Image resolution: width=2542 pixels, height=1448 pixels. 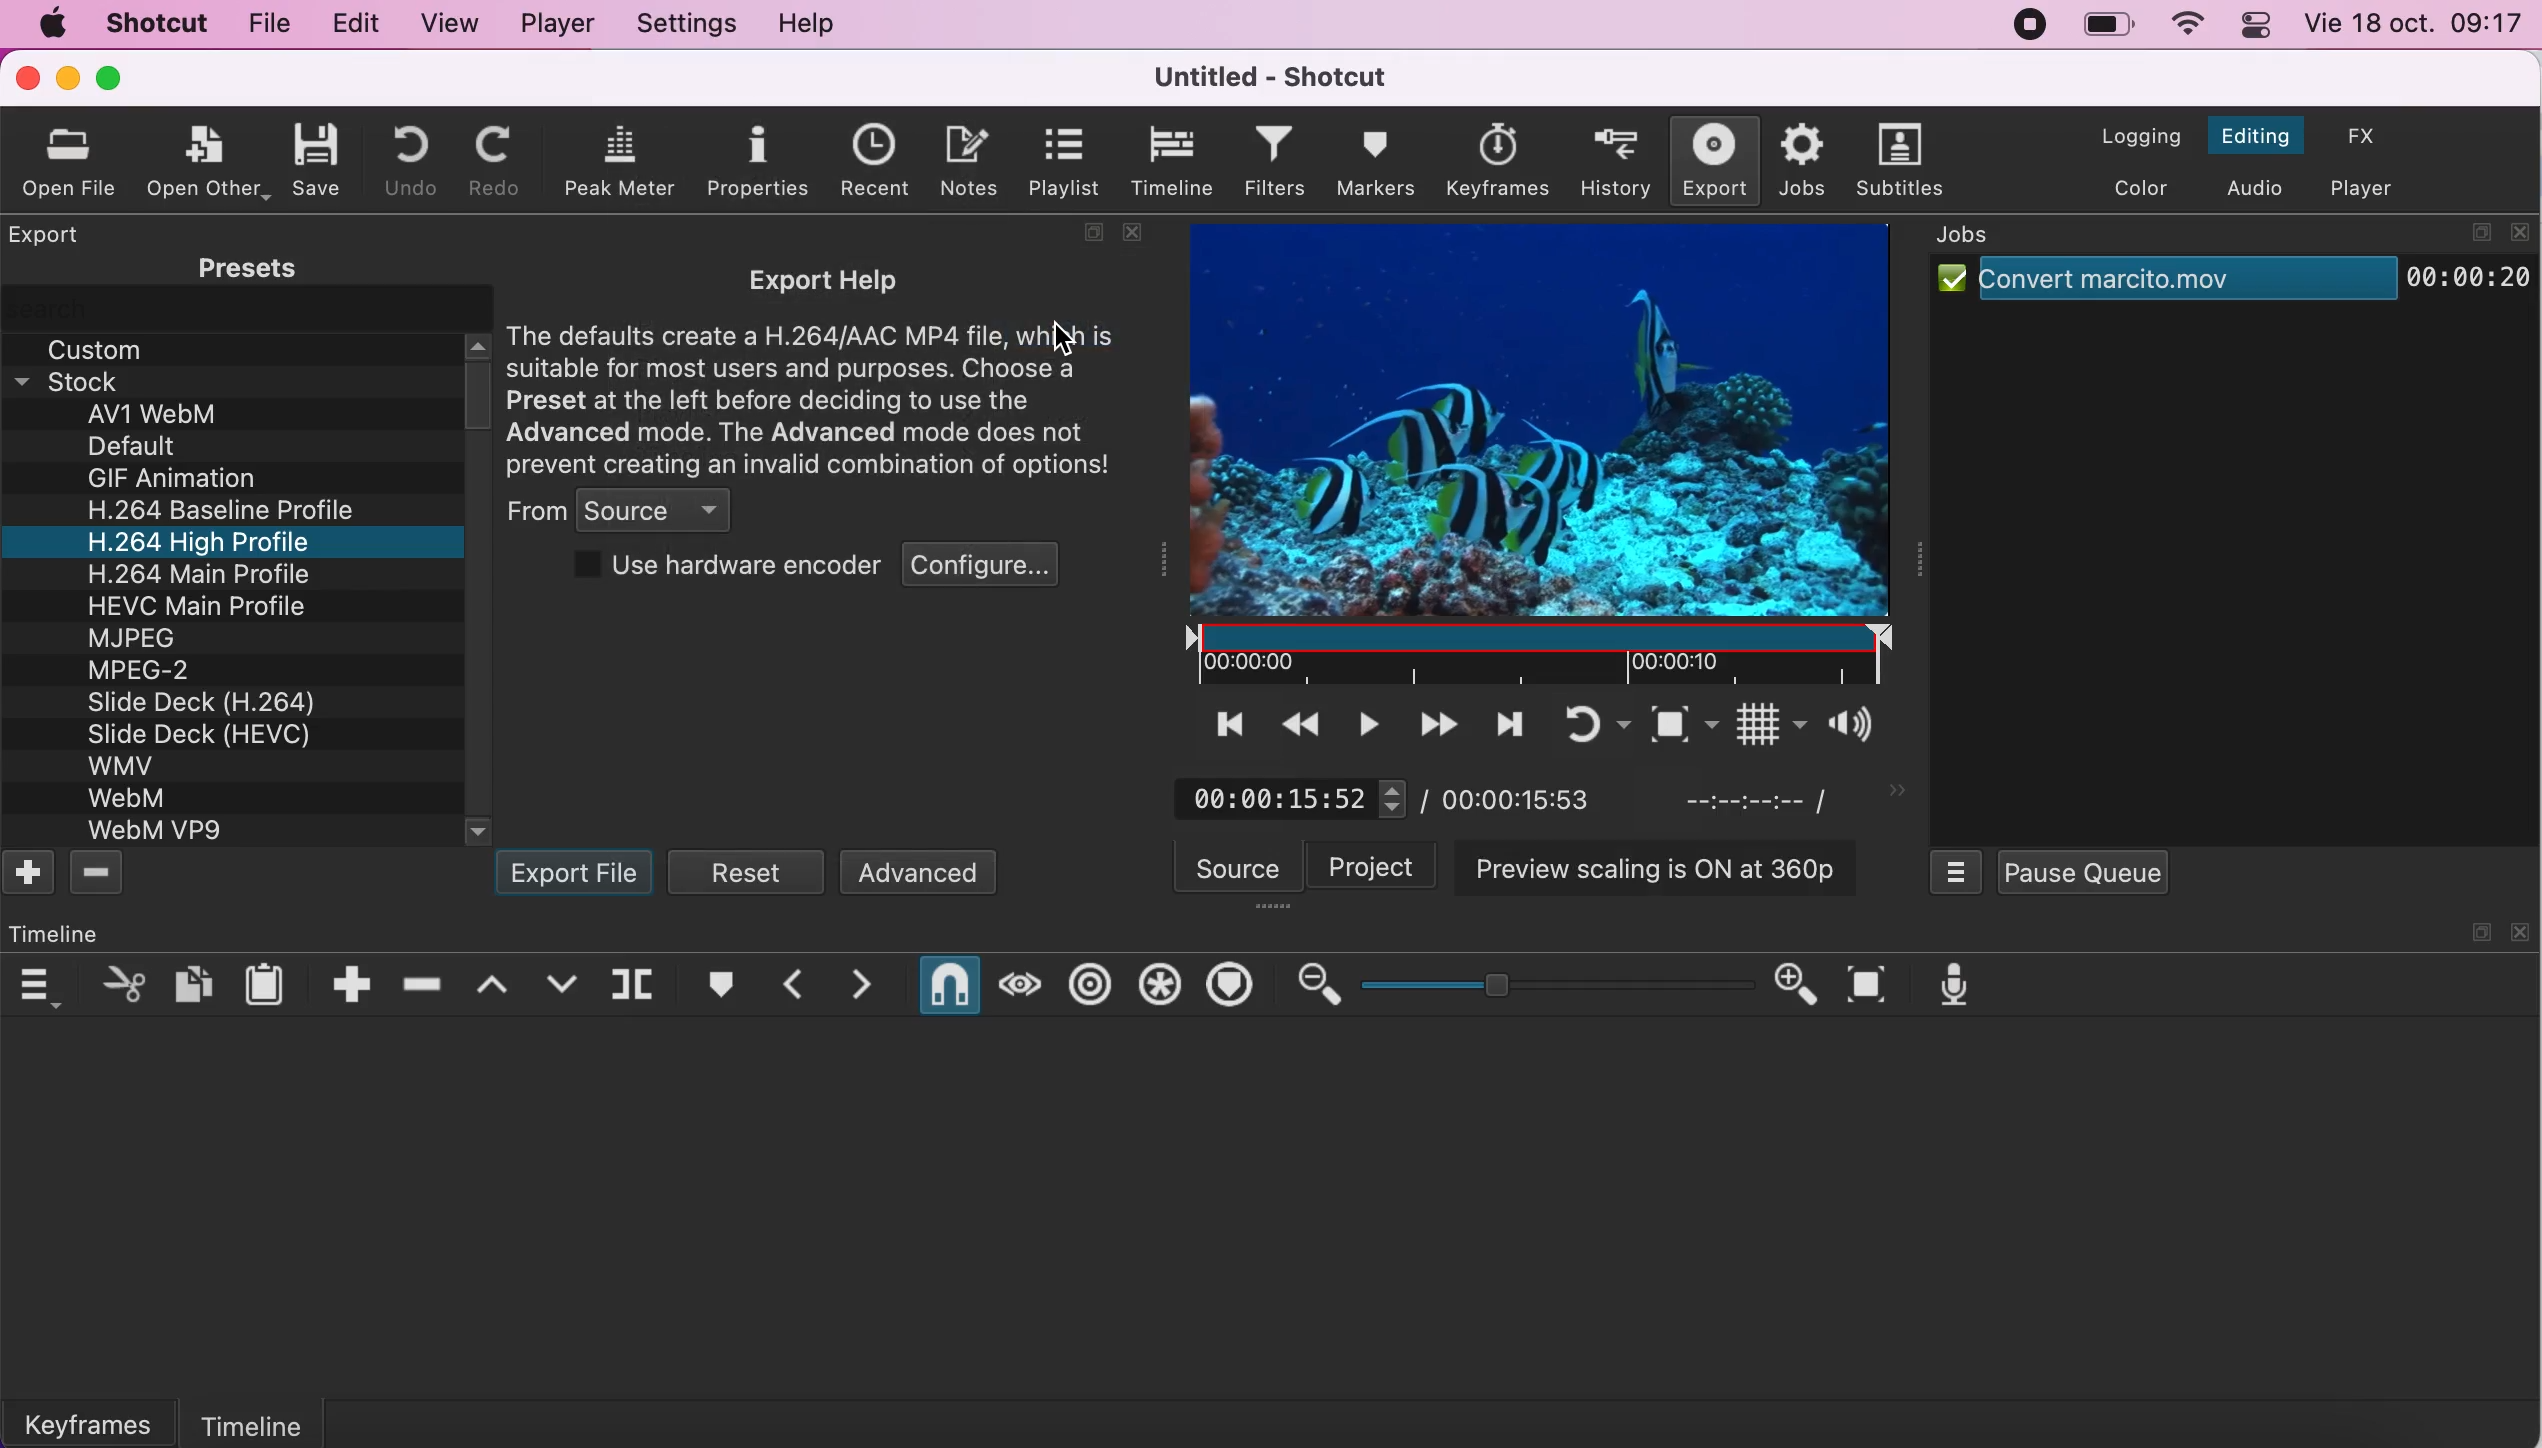 I want to click on title, so click(x=1263, y=77).